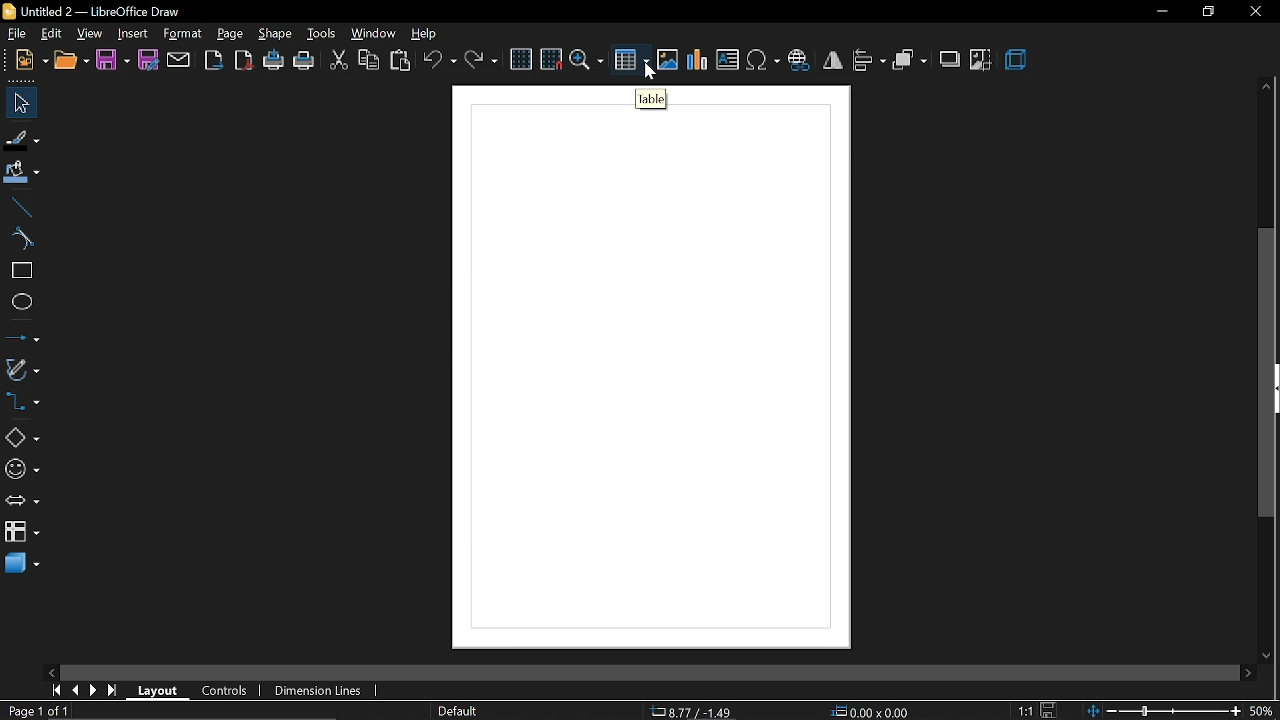 Image resolution: width=1280 pixels, height=720 pixels. What do you see at coordinates (244, 59) in the screenshot?
I see `export as pdf` at bounding box center [244, 59].